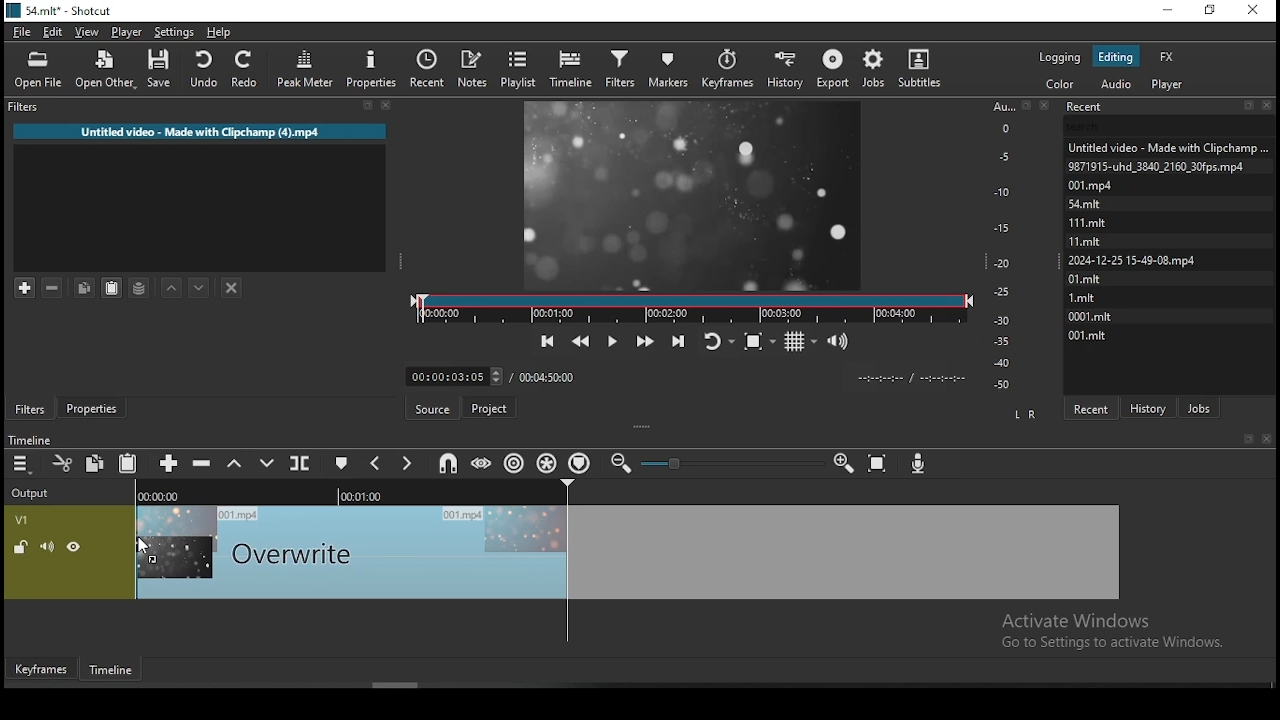 The image size is (1280, 720). I want to click on toggle player looping, so click(717, 339).